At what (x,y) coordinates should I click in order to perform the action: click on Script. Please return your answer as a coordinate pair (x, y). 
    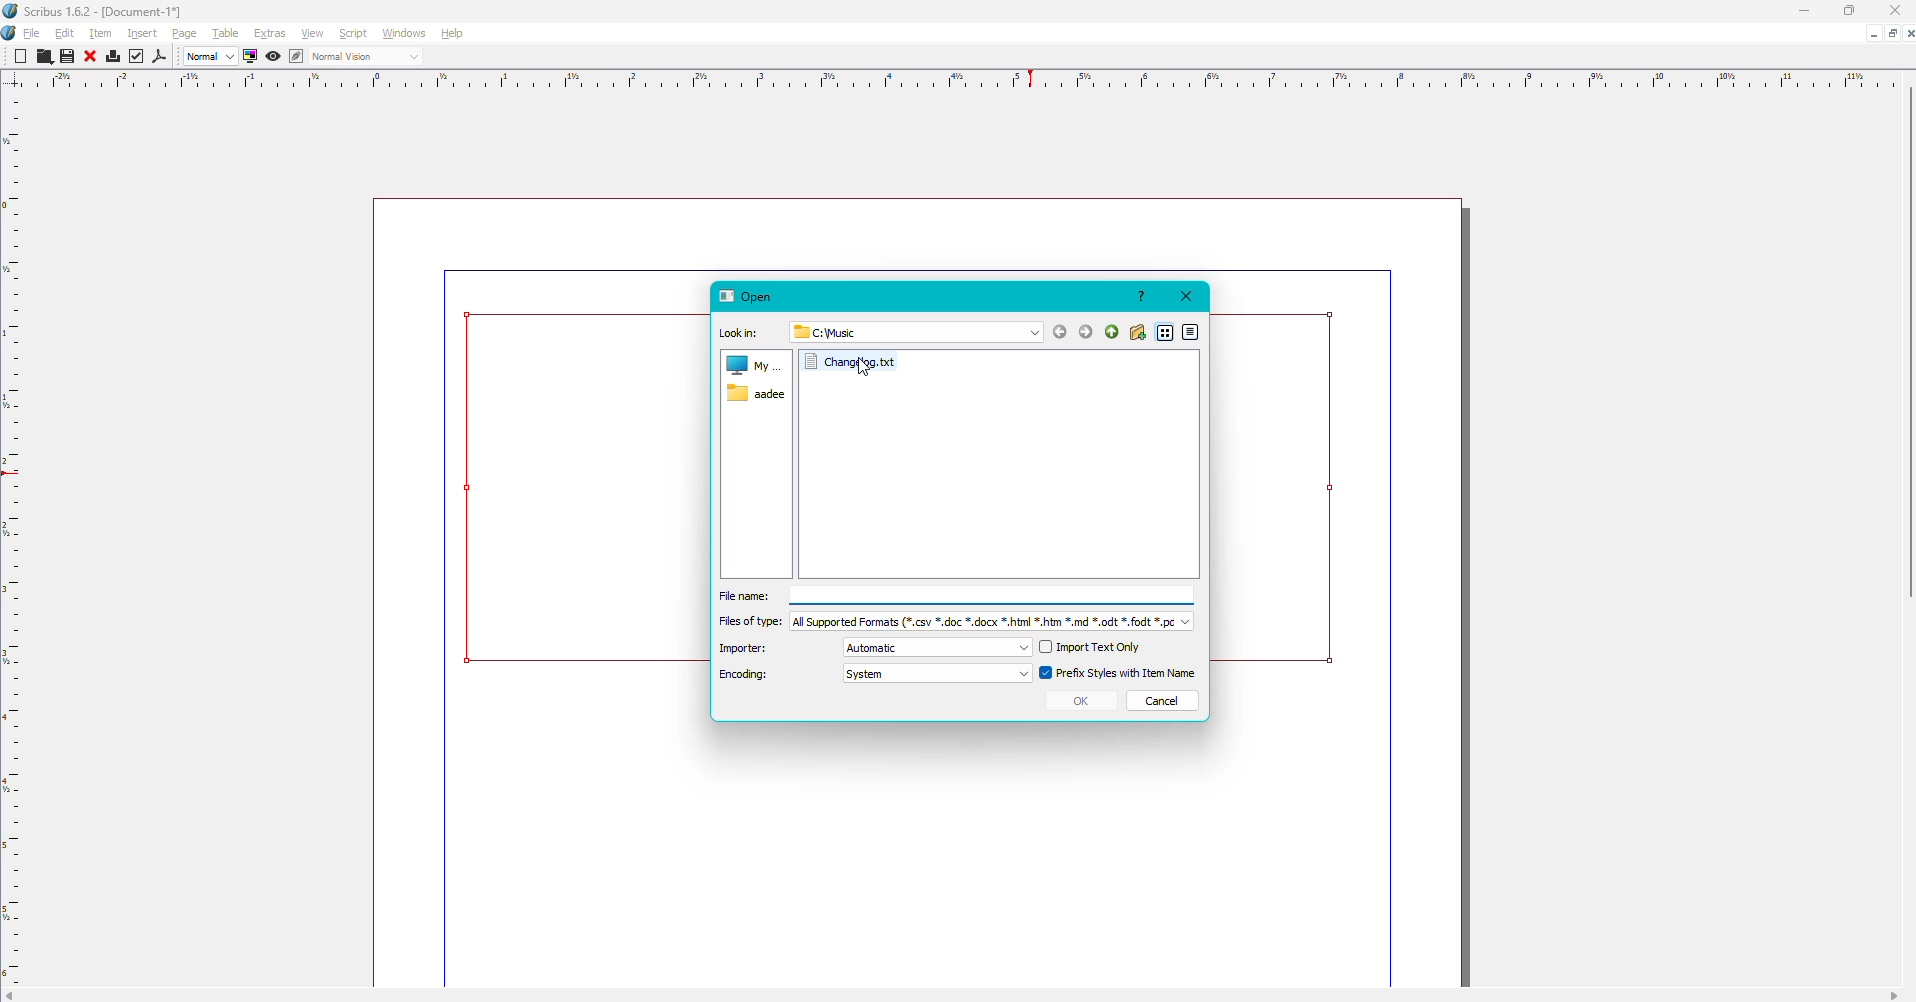
    Looking at the image, I should click on (352, 34).